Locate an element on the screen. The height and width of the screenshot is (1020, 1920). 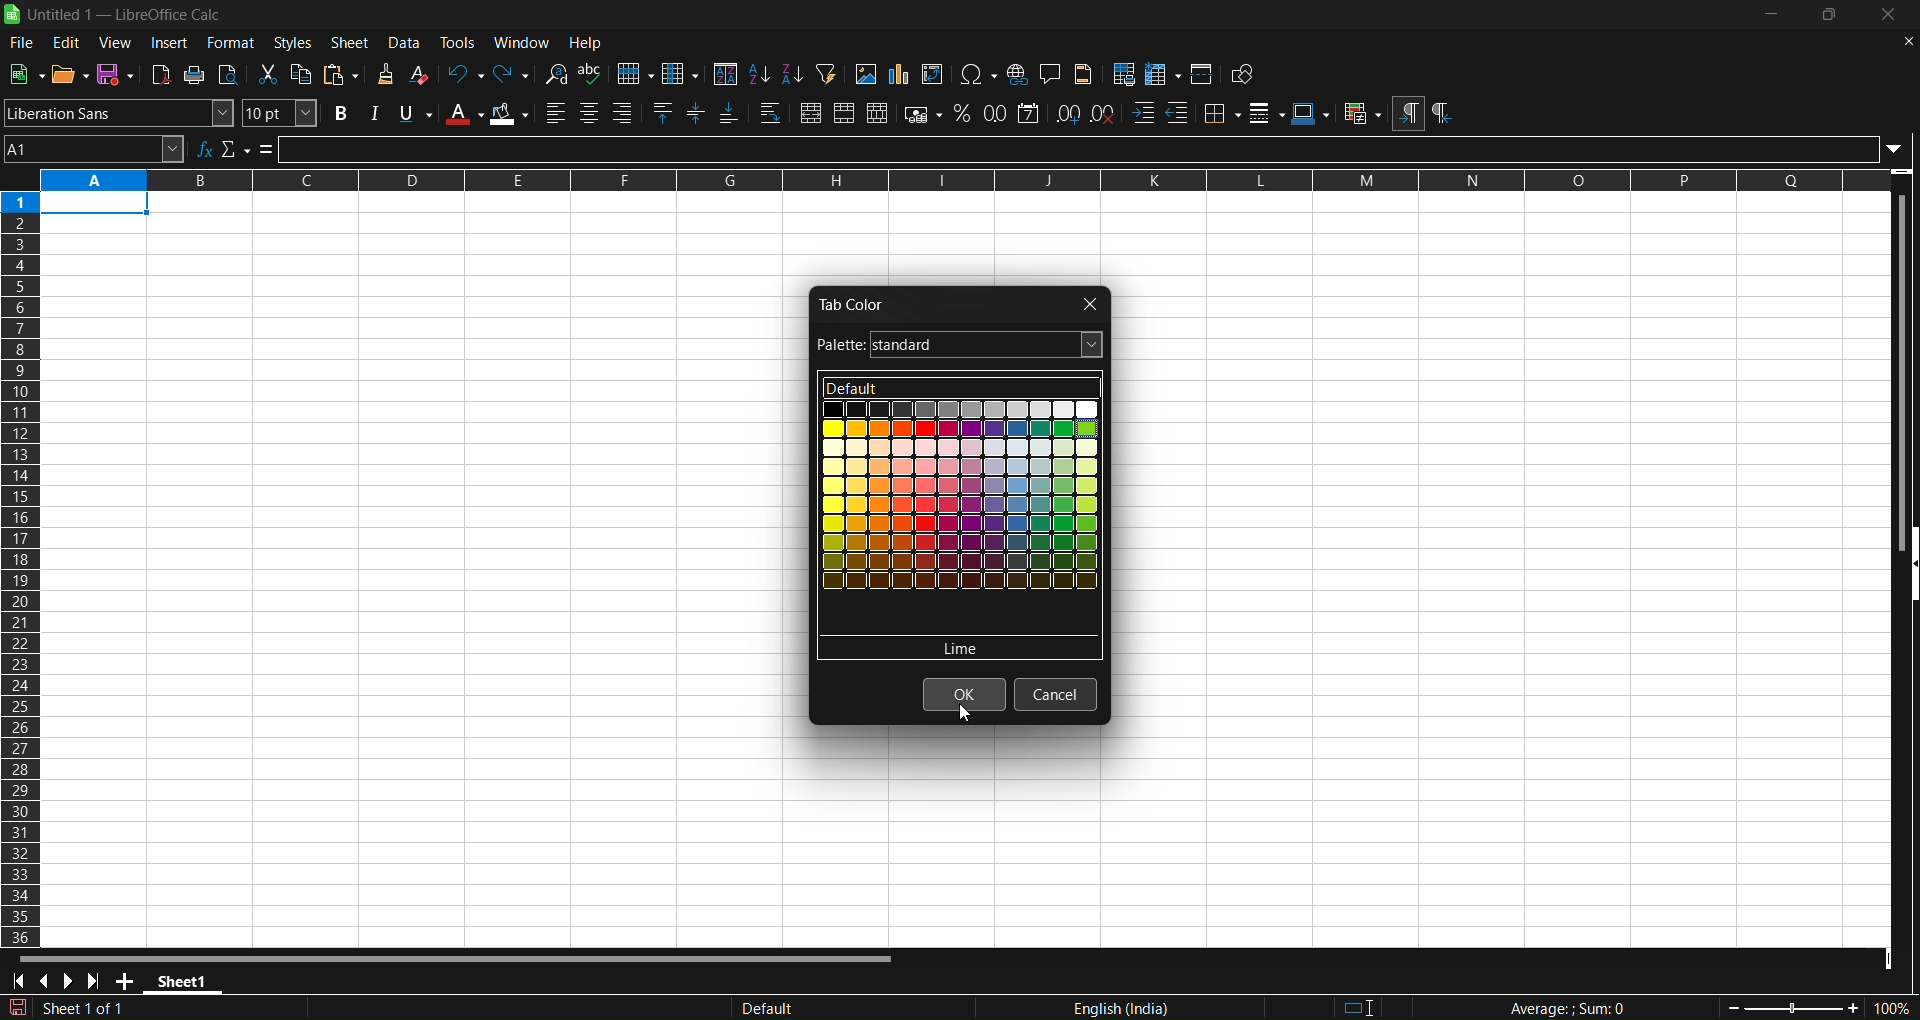
text language is located at coordinates (1024, 1007).